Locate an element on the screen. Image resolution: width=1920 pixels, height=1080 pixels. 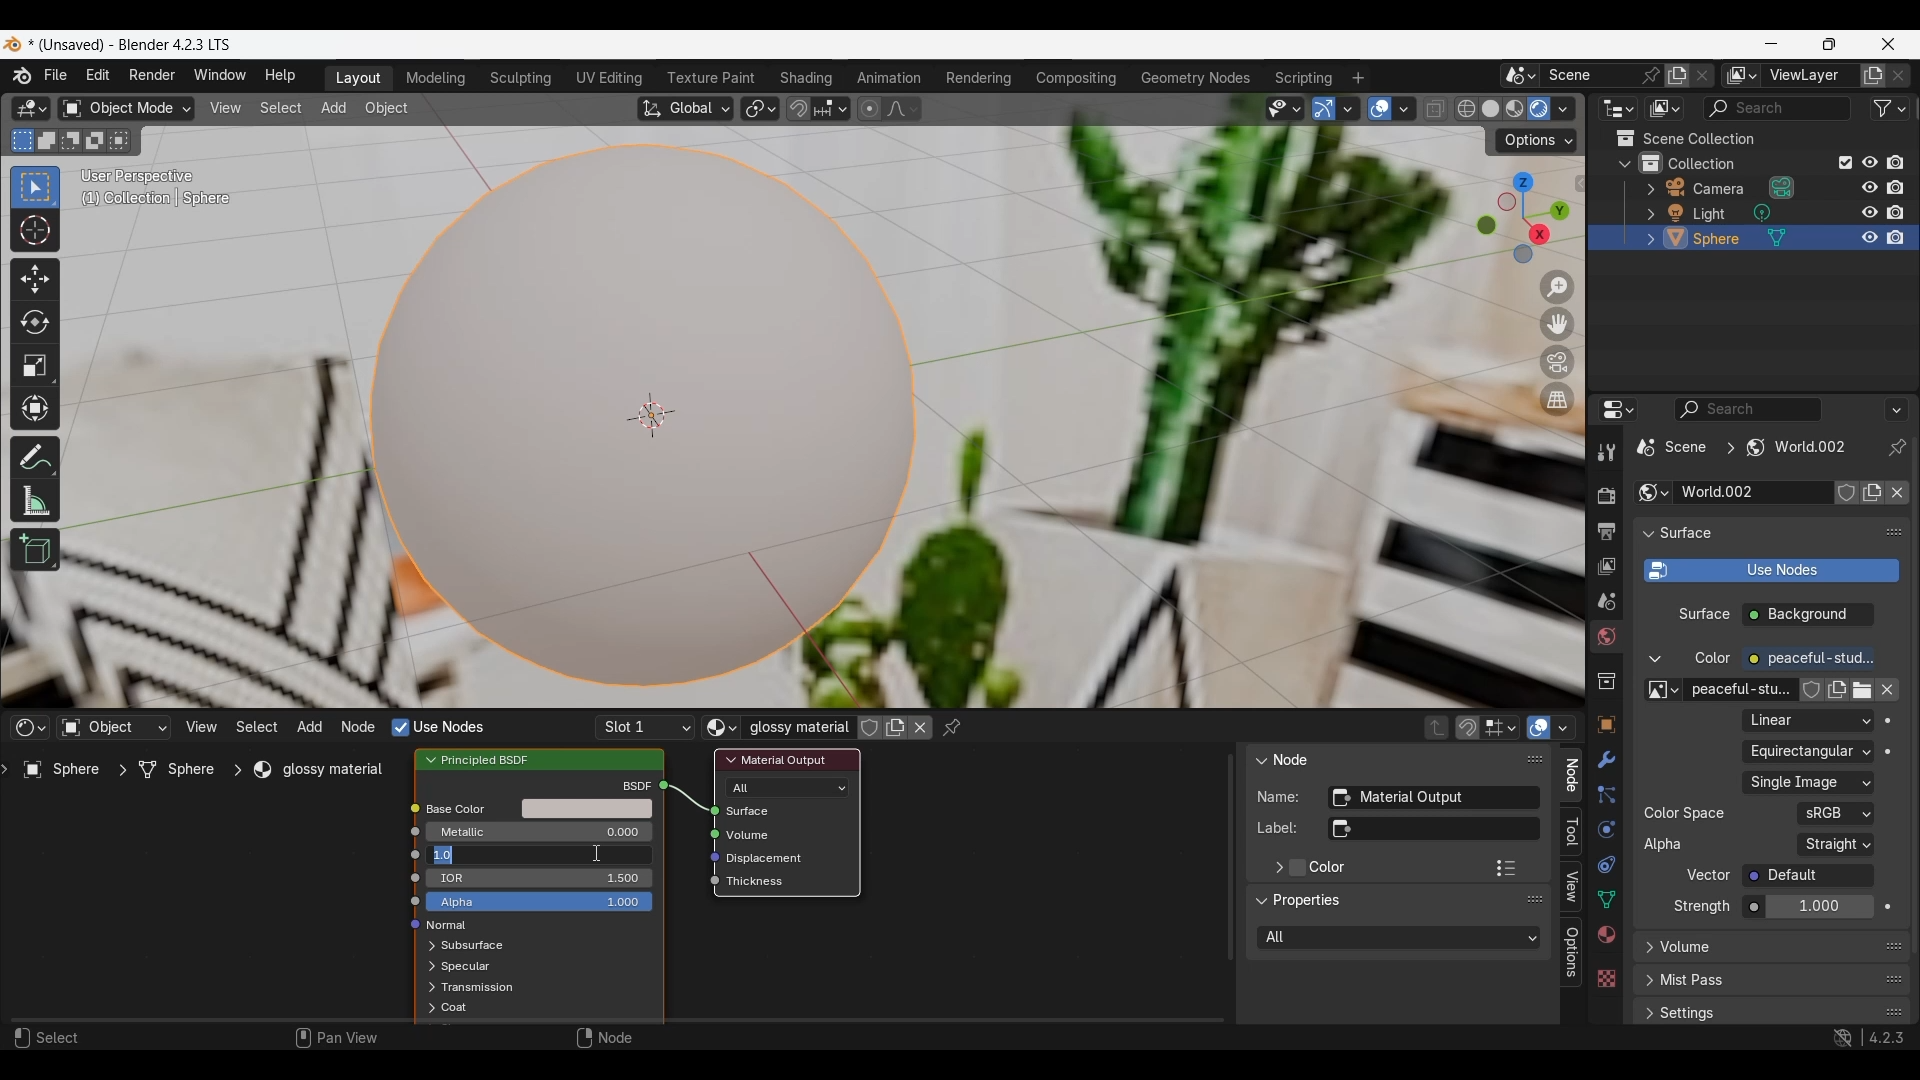
Show gizmo is located at coordinates (1323, 109).